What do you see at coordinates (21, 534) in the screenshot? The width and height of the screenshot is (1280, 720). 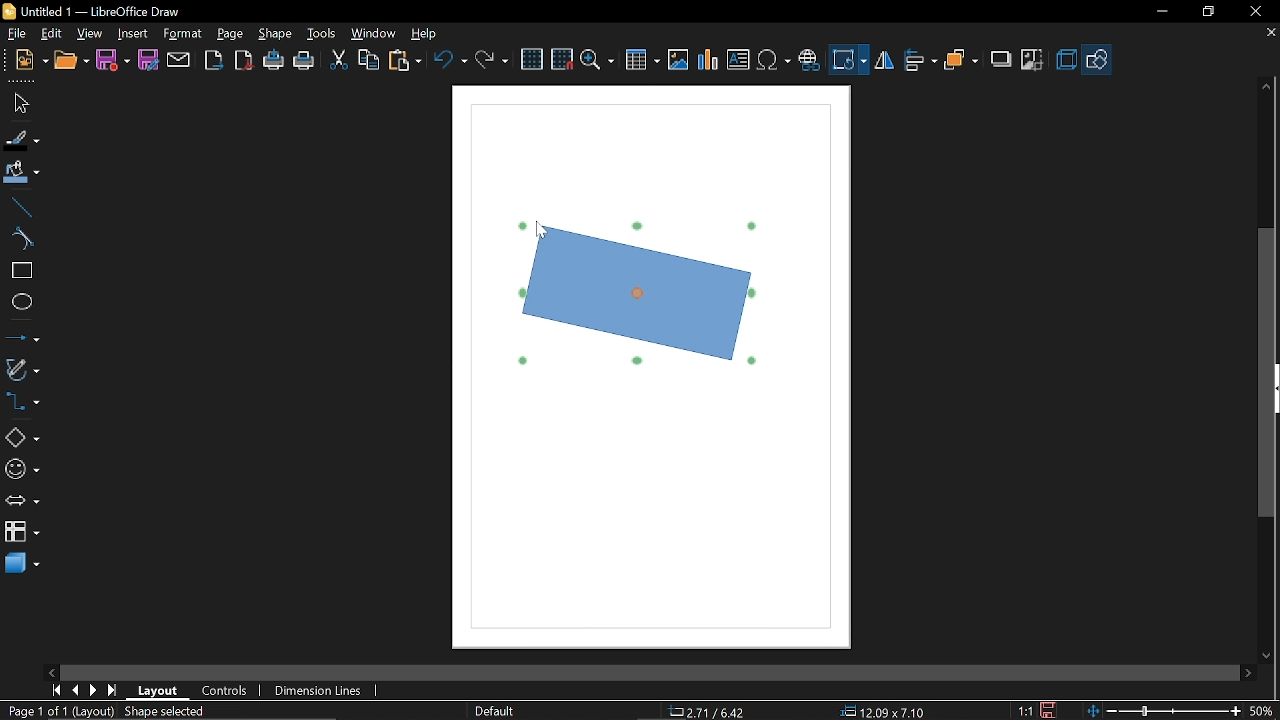 I see `flowchart` at bounding box center [21, 534].